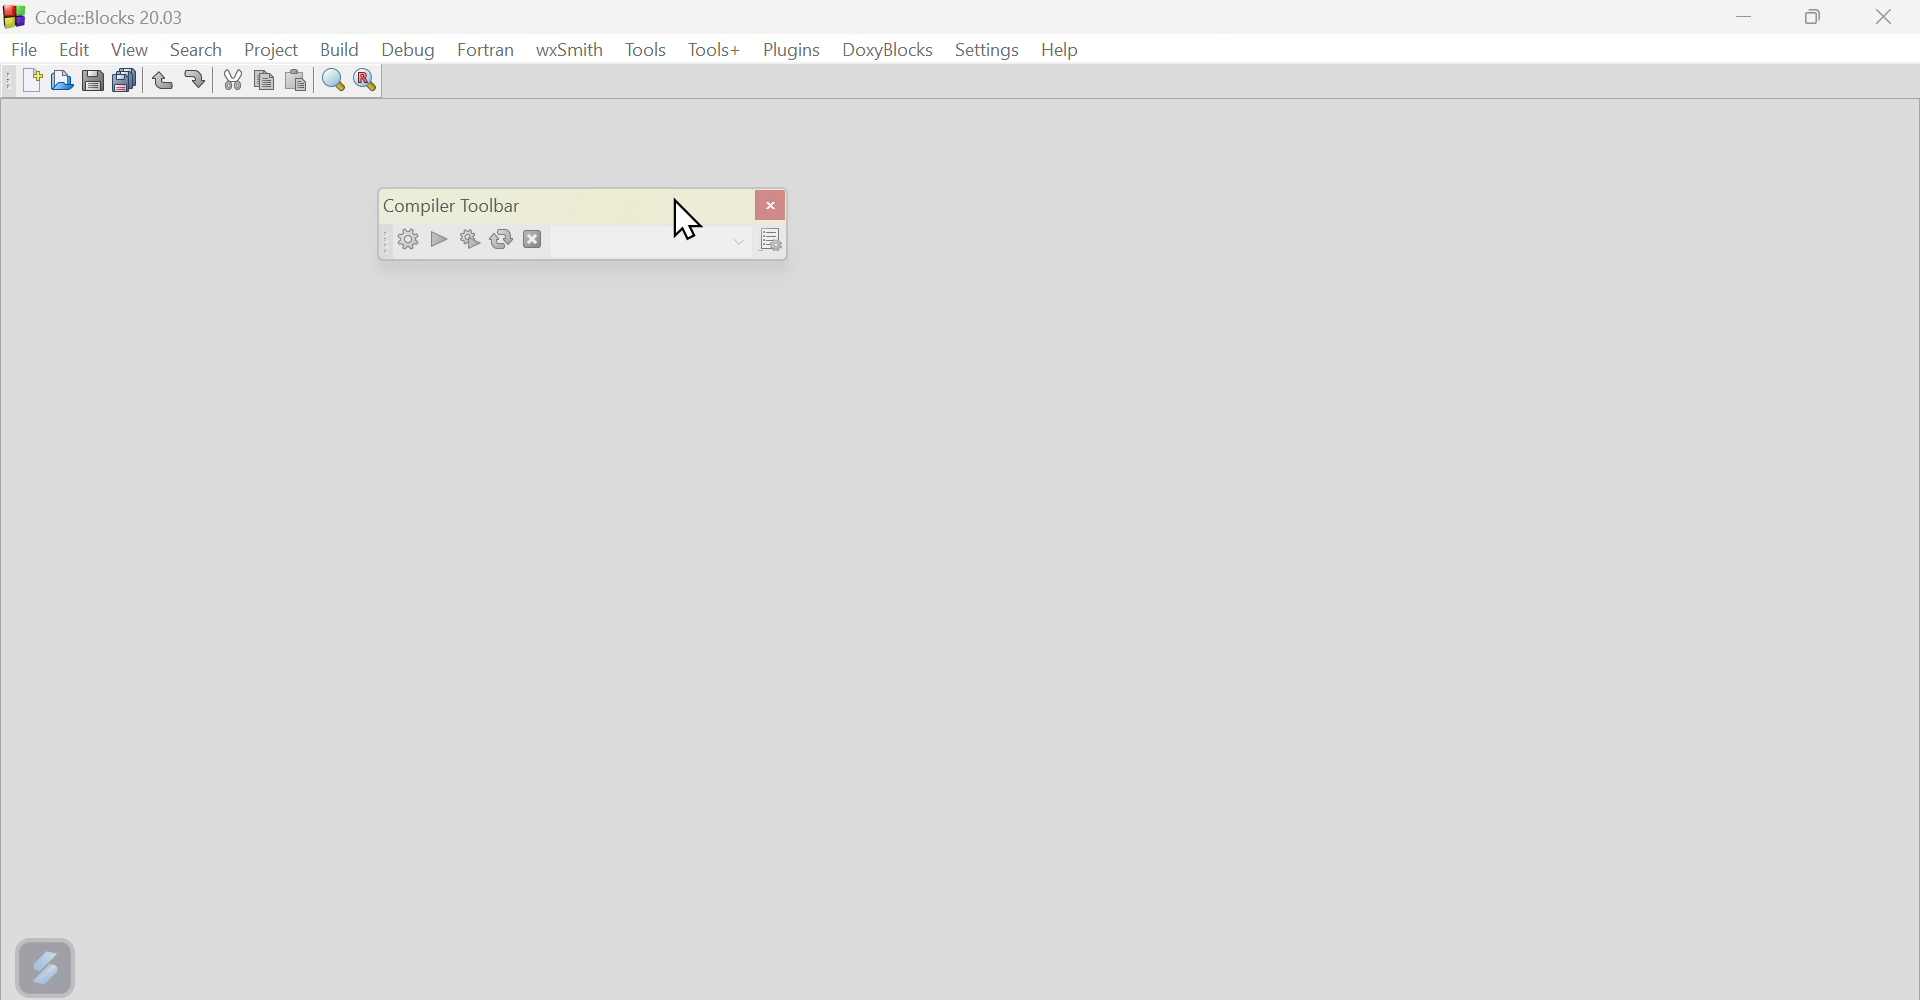 The image size is (1920, 1000). Describe the element at coordinates (49, 963) in the screenshot. I see `screexpert` at that location.